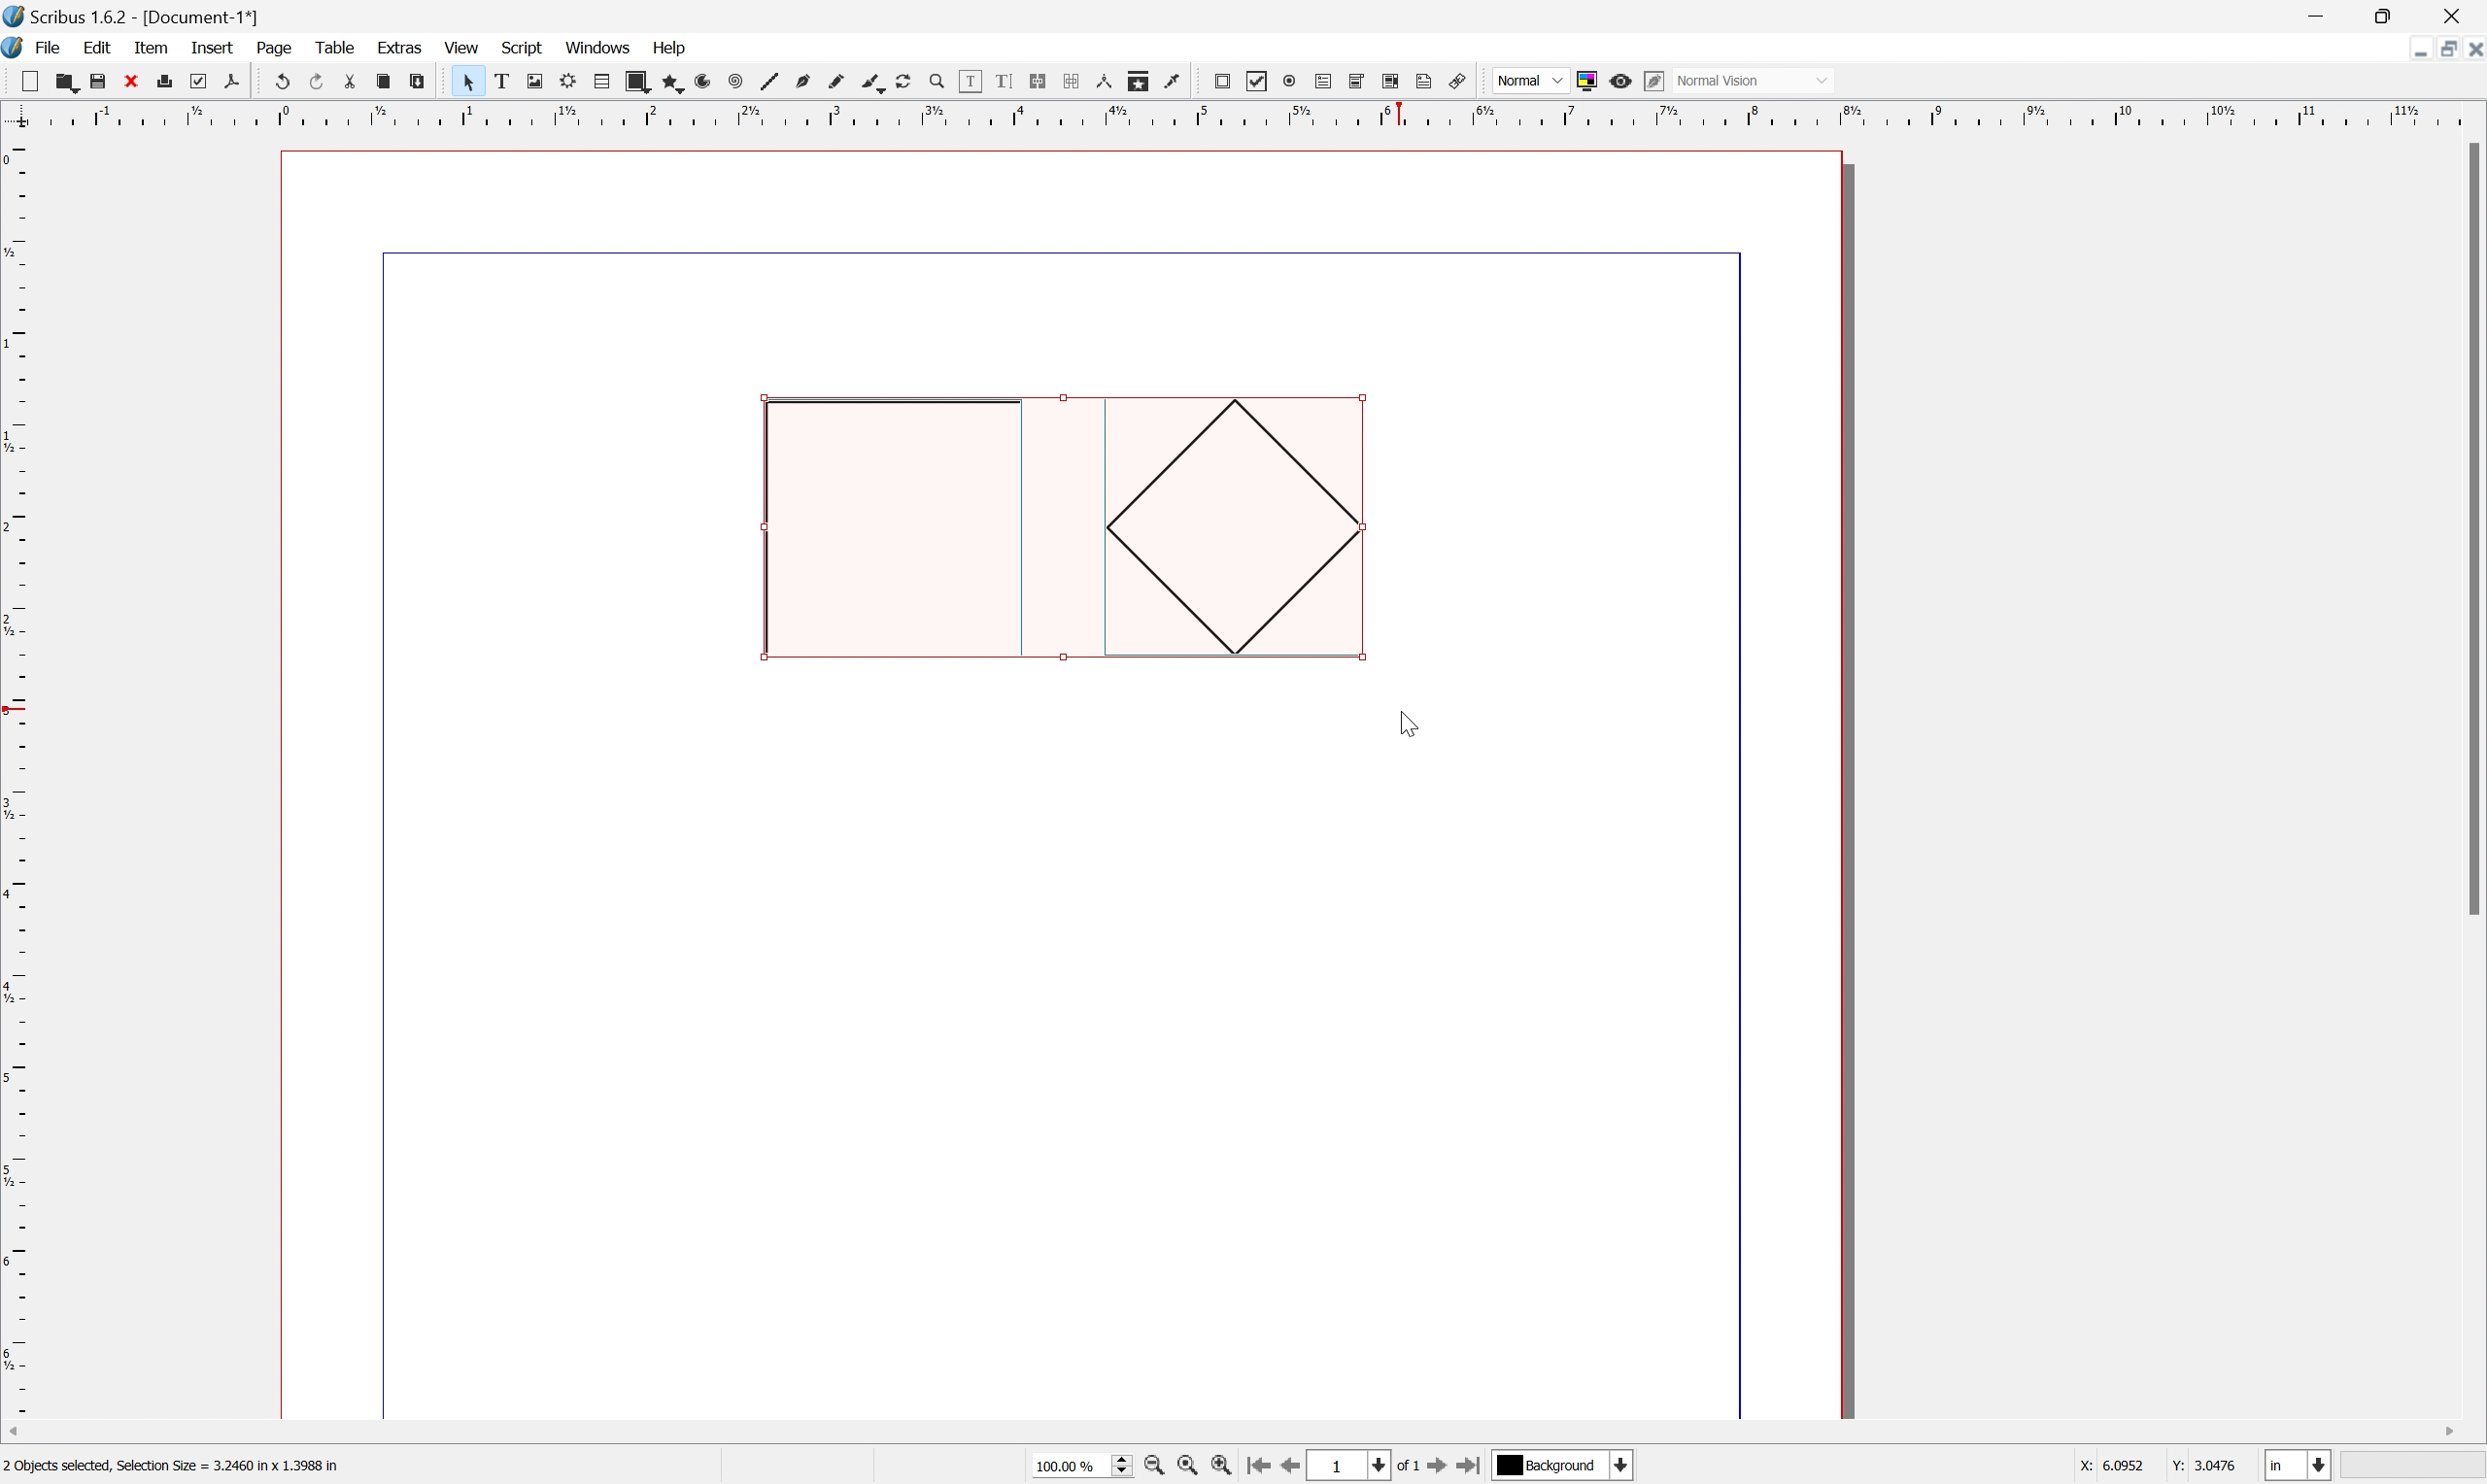 The height and width of the screenshot is (1484, 2487). Describe the element at coordinates (1247, 112) in the screenshot. I see `Ruler` at that location.